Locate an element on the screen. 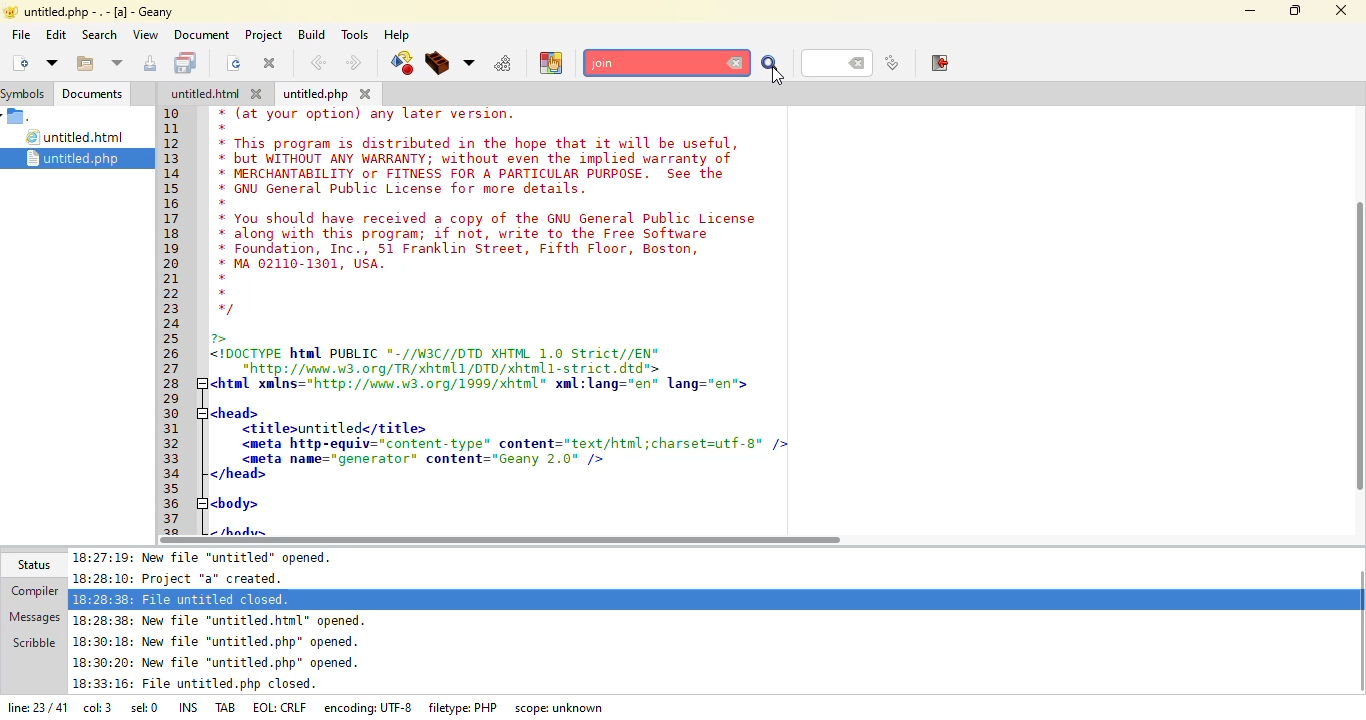  * is located at coordinates (224, 203).